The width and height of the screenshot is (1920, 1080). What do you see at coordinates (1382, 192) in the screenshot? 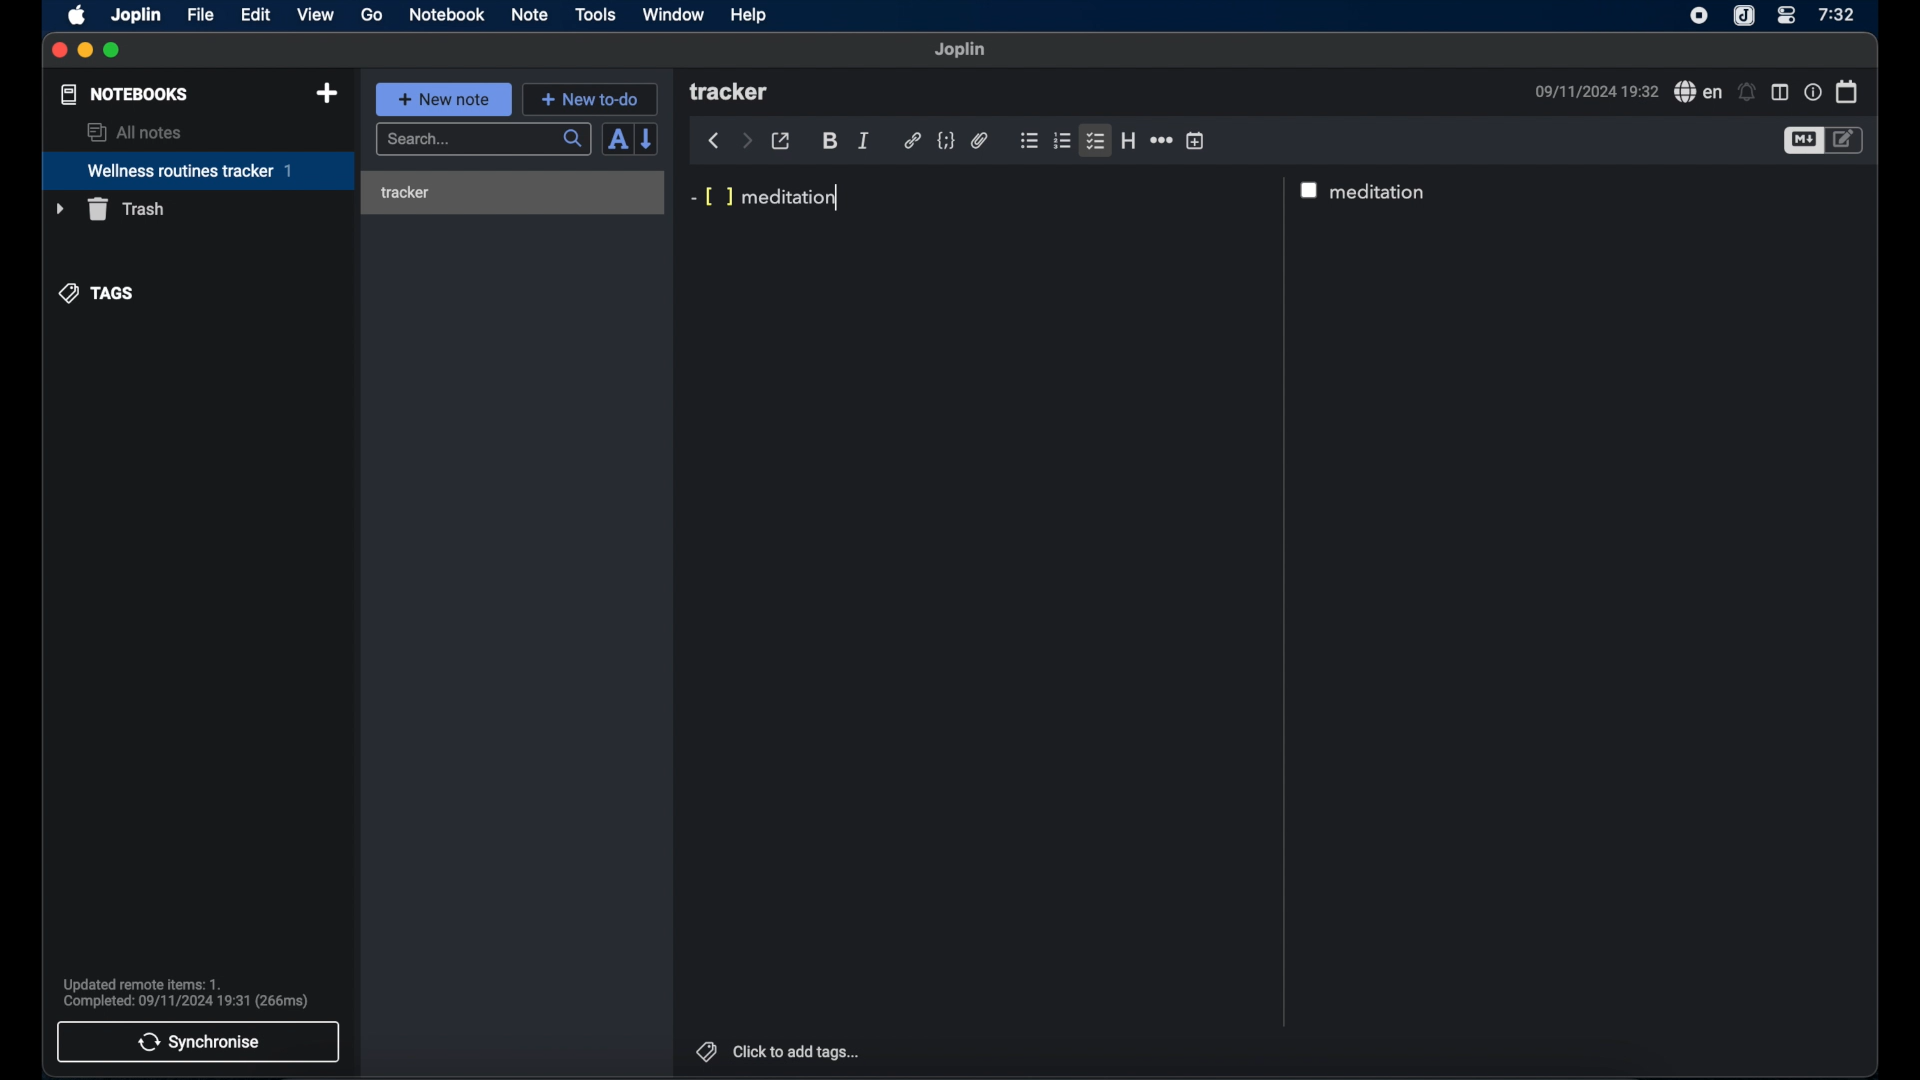
I see `meditation ` at bounding box center [1382, 192].